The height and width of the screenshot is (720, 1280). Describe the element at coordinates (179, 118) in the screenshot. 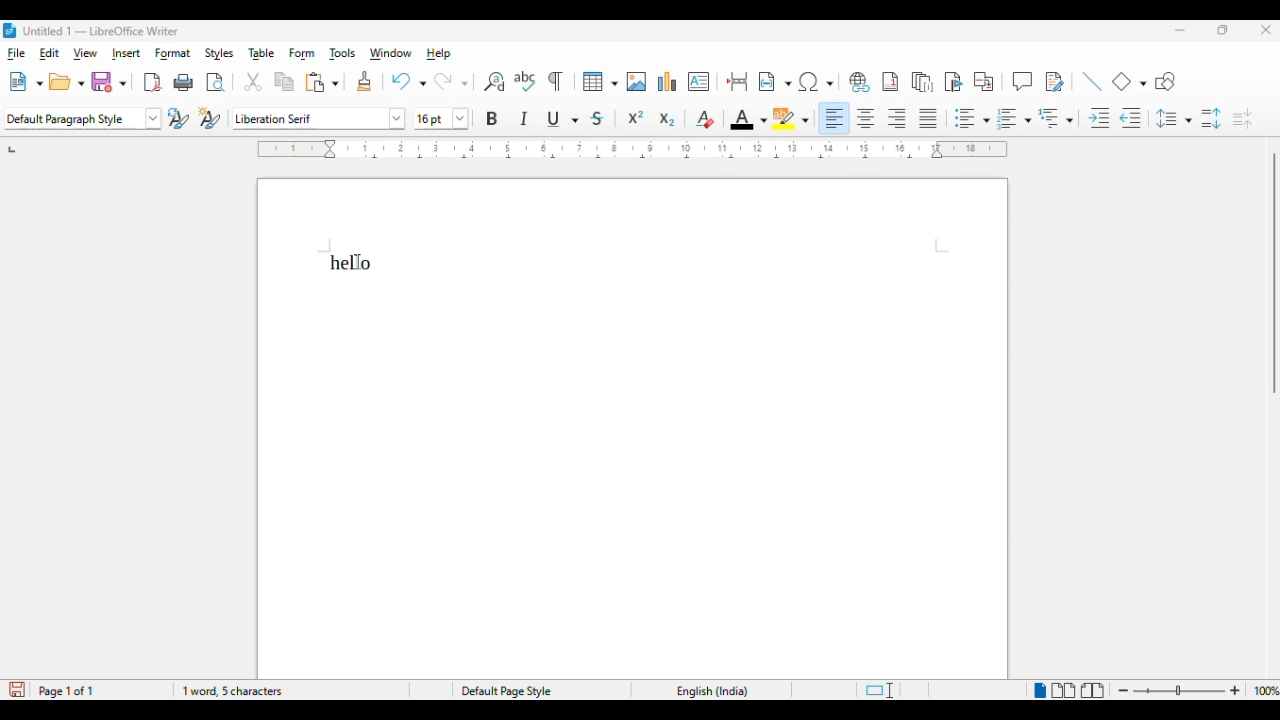

I see `update selected style` at that location.